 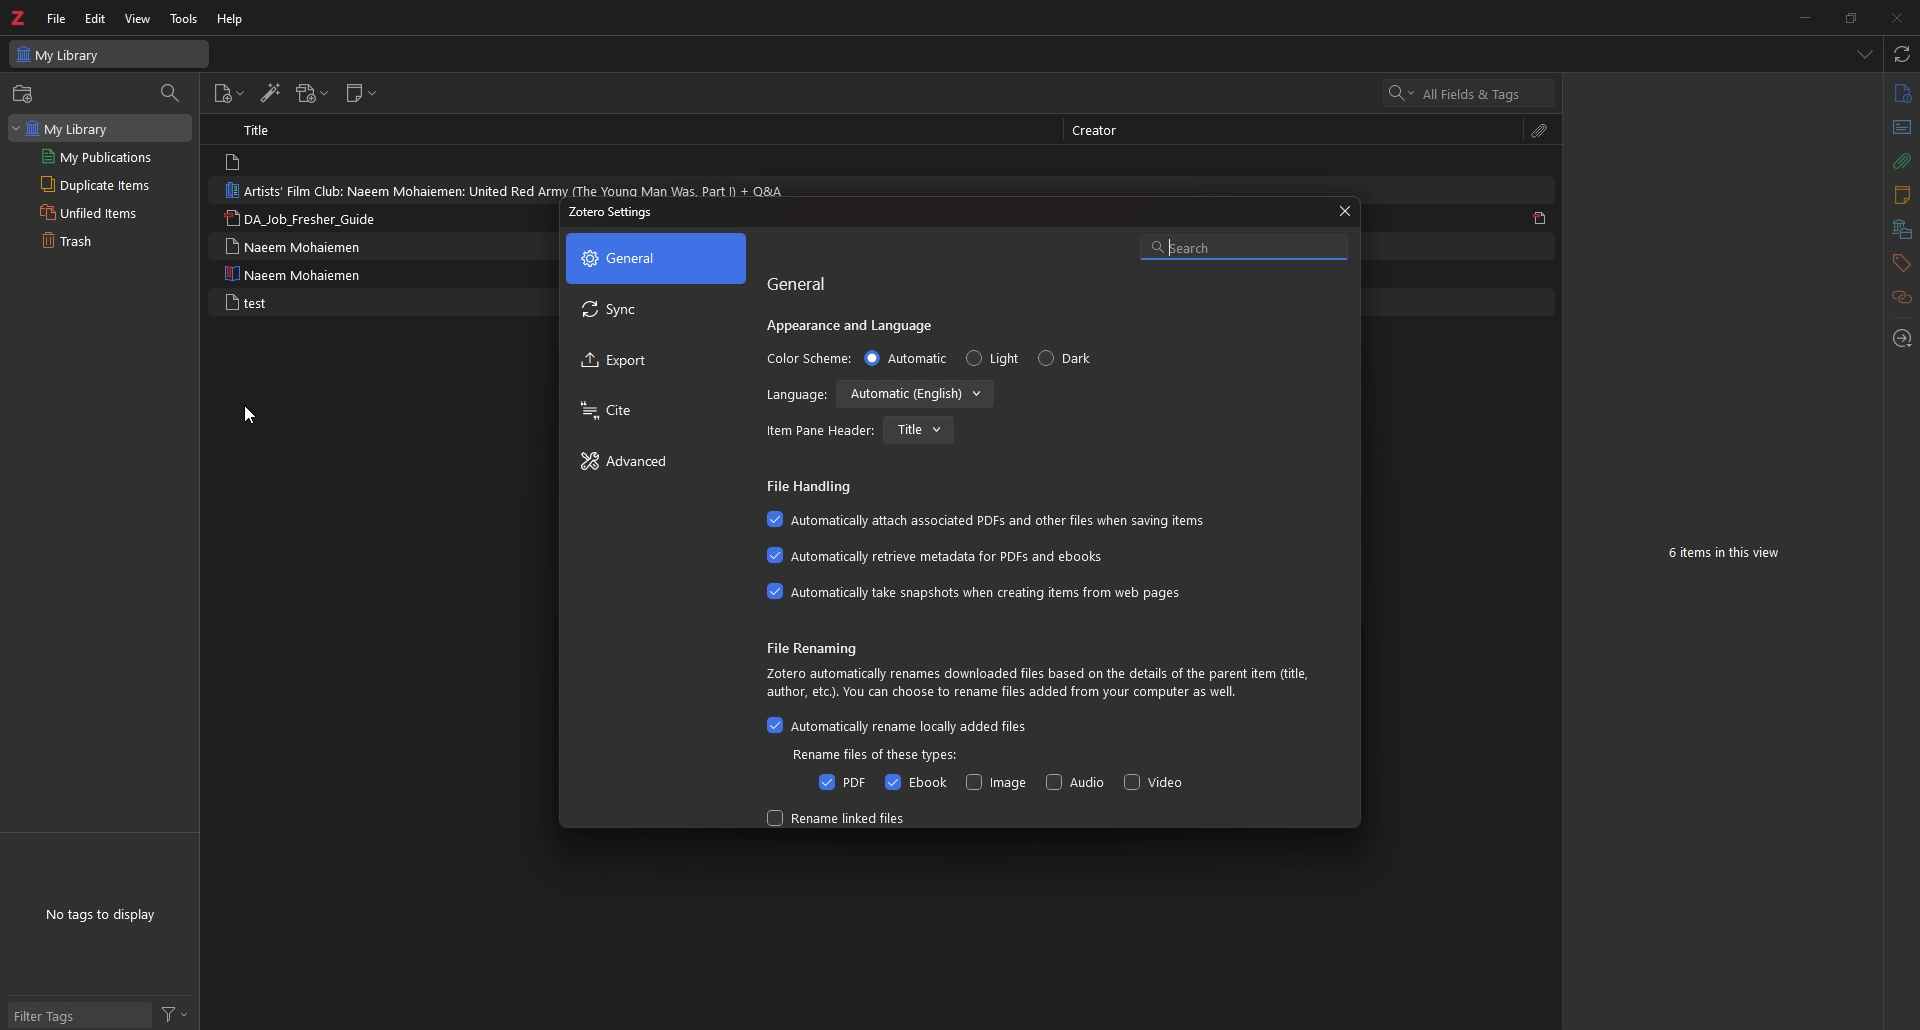 What do you see at coordinates (98, 128) in the screenshot?
I see `my library` at bounding box center [98, 128].